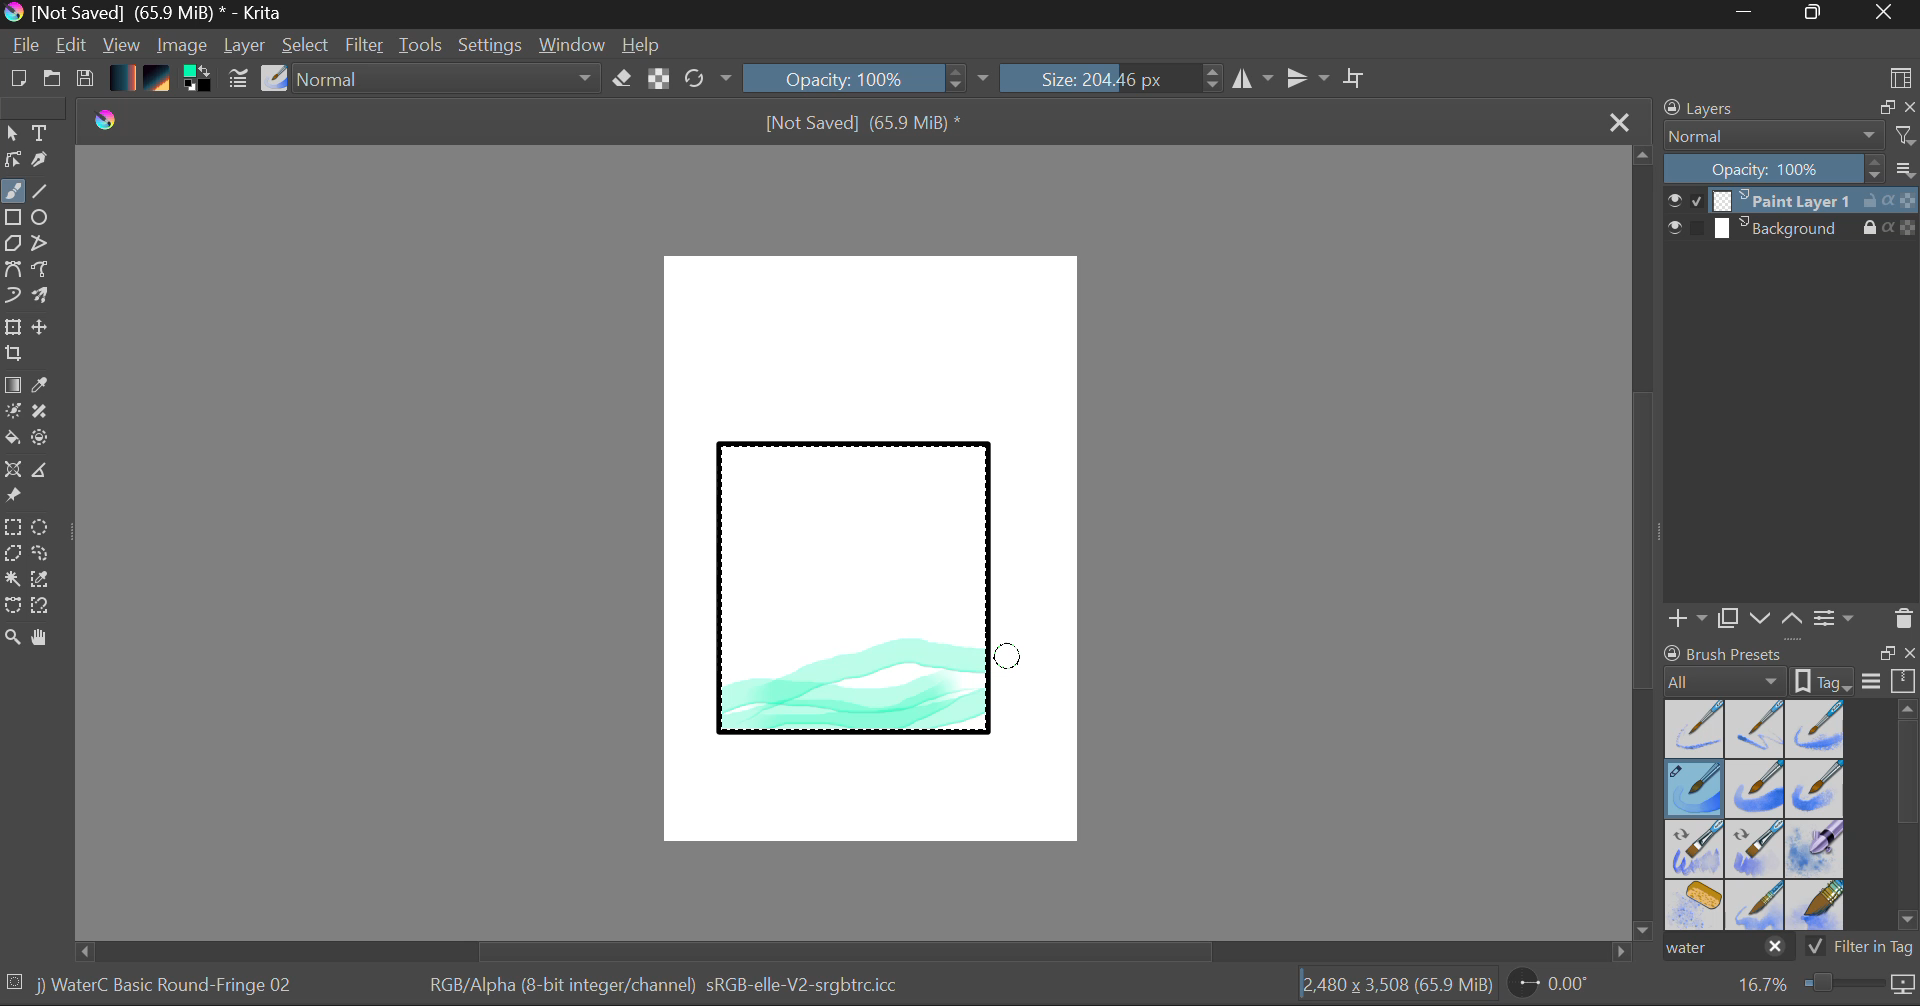  I want to click on Freehand Selection, so click(41, 556).